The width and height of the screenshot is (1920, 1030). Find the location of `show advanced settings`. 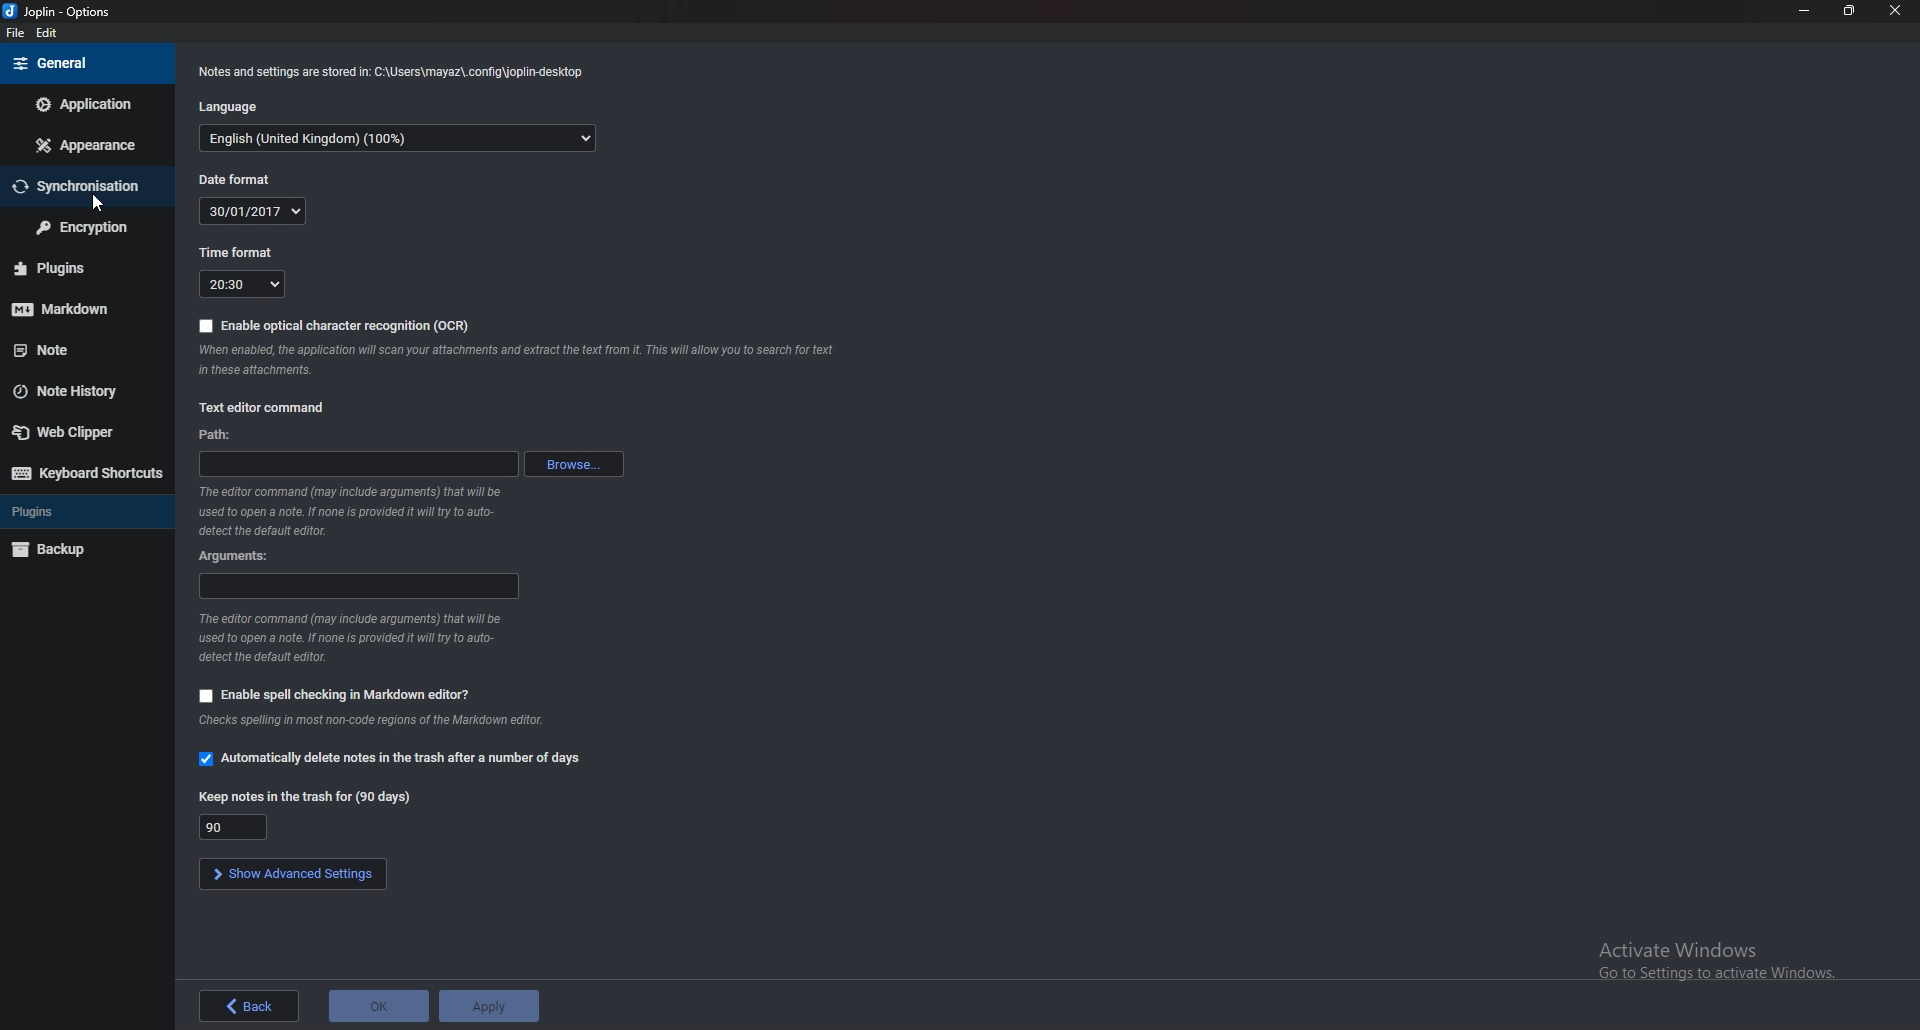

show advanced settings is located at coordinates (293, 875).